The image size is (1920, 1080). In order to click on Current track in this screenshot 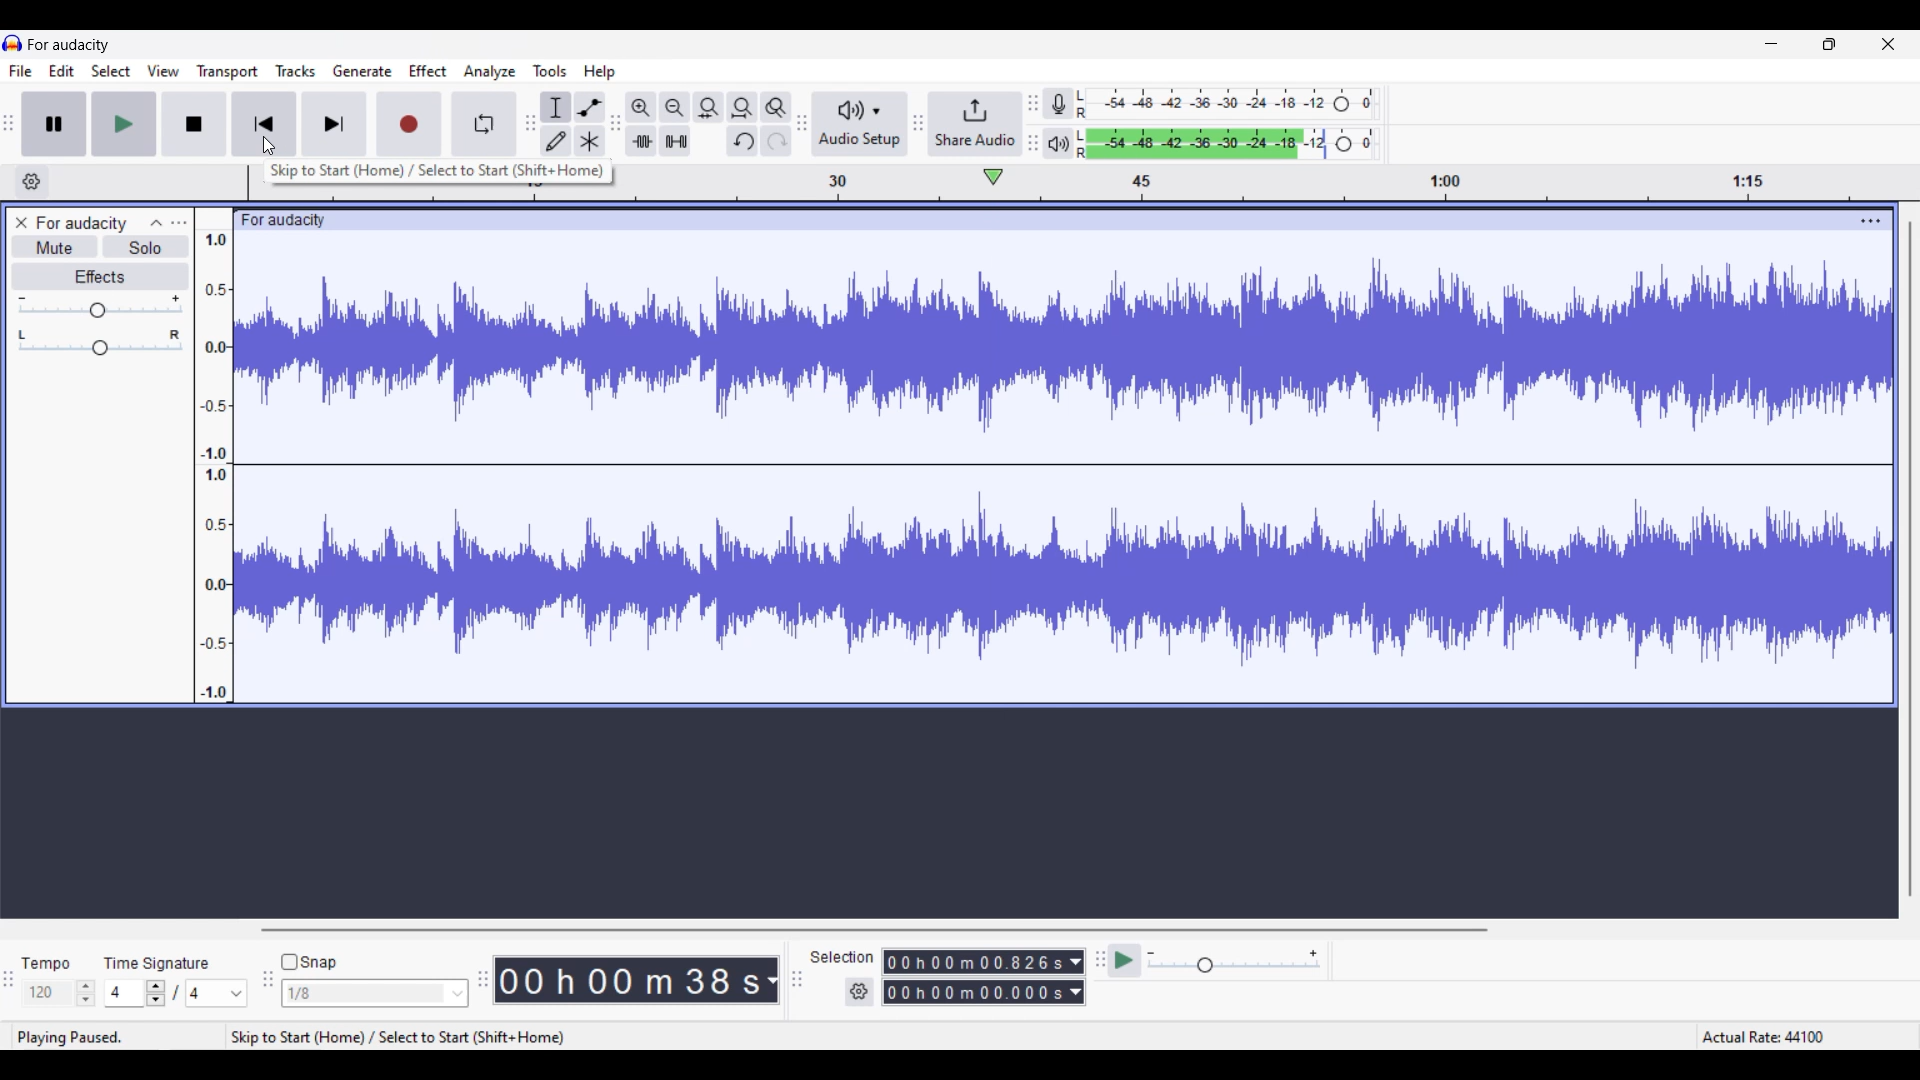, I will do `click(1063, 467)`.